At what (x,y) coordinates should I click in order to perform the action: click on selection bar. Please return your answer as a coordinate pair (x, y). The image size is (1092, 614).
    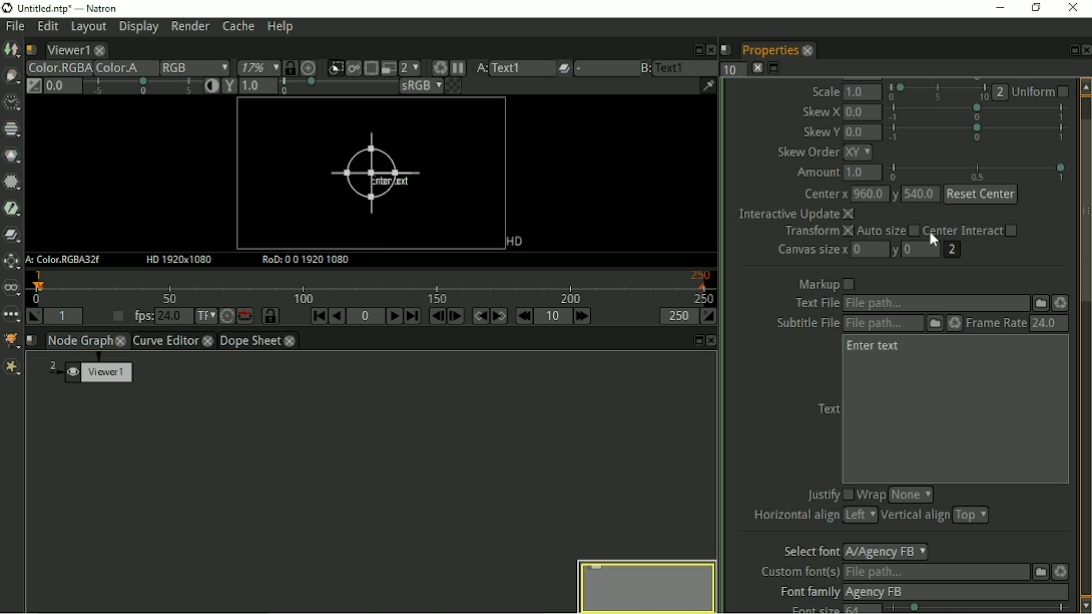
    Looking at the image, I should click on (977, 132).